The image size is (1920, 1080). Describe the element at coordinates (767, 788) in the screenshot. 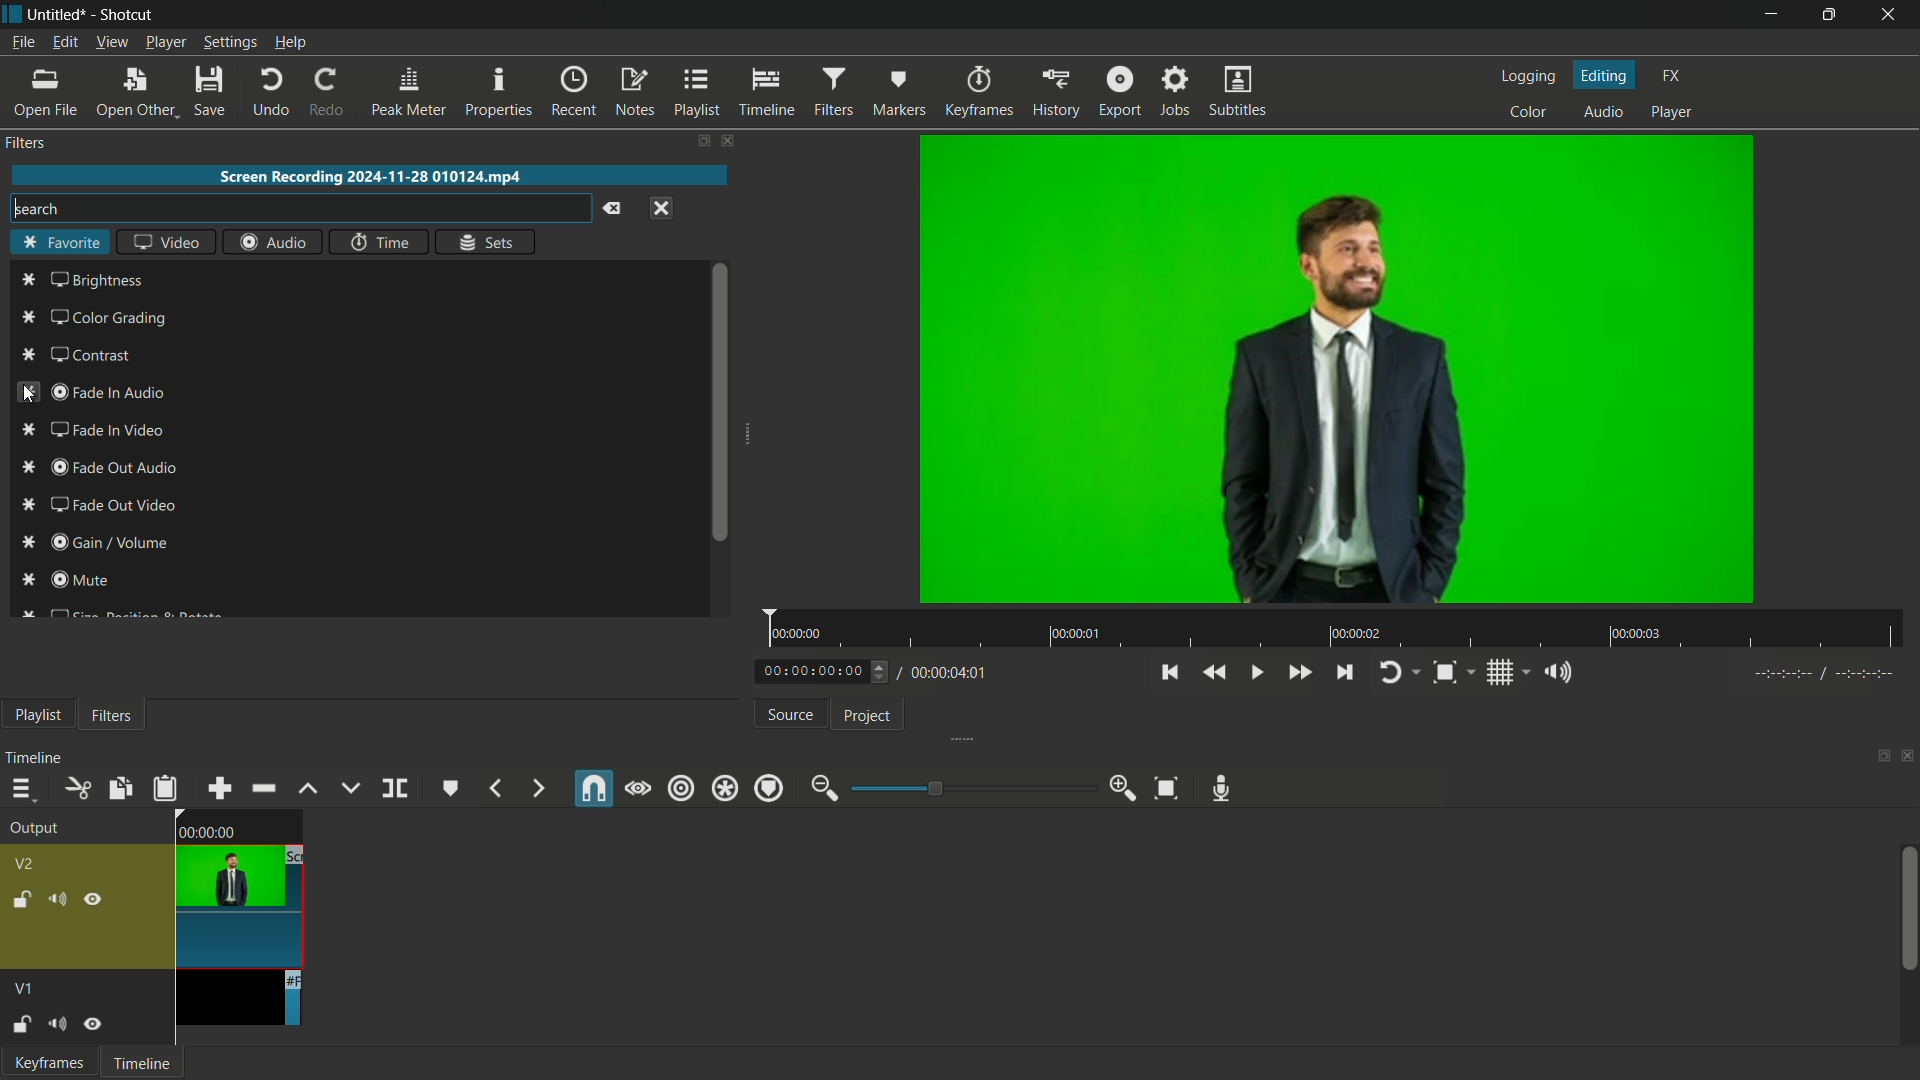

I see `ripple marker` at that location.